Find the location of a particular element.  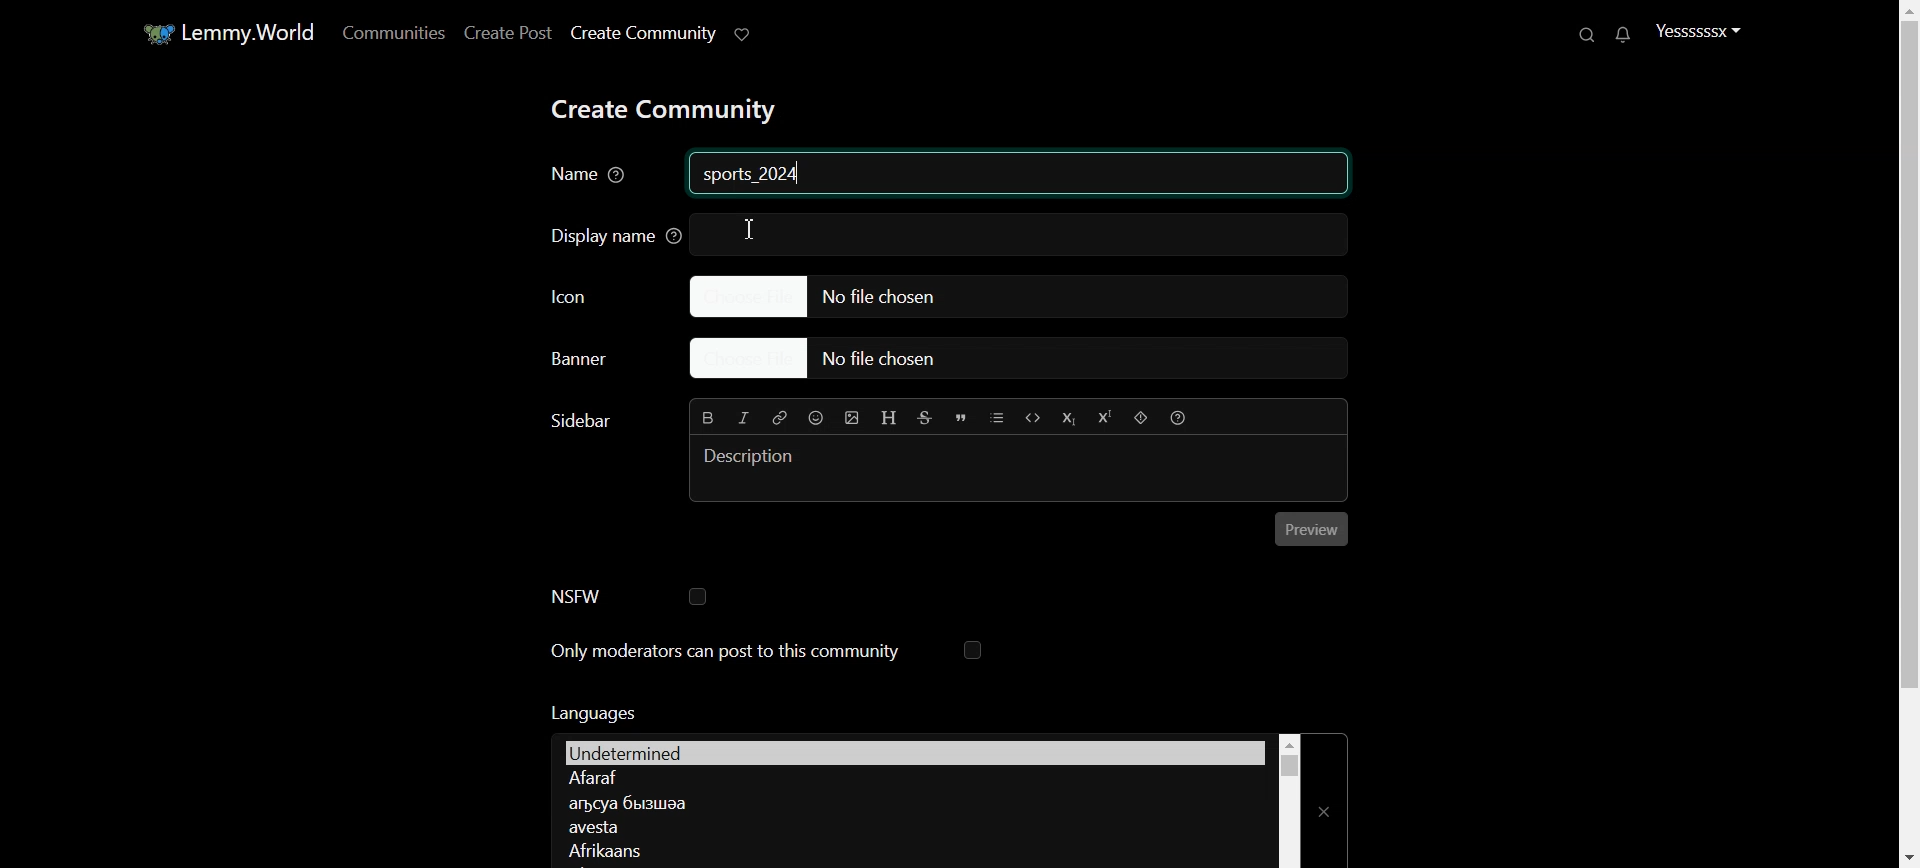

Text is located at coordinates (591, 712).